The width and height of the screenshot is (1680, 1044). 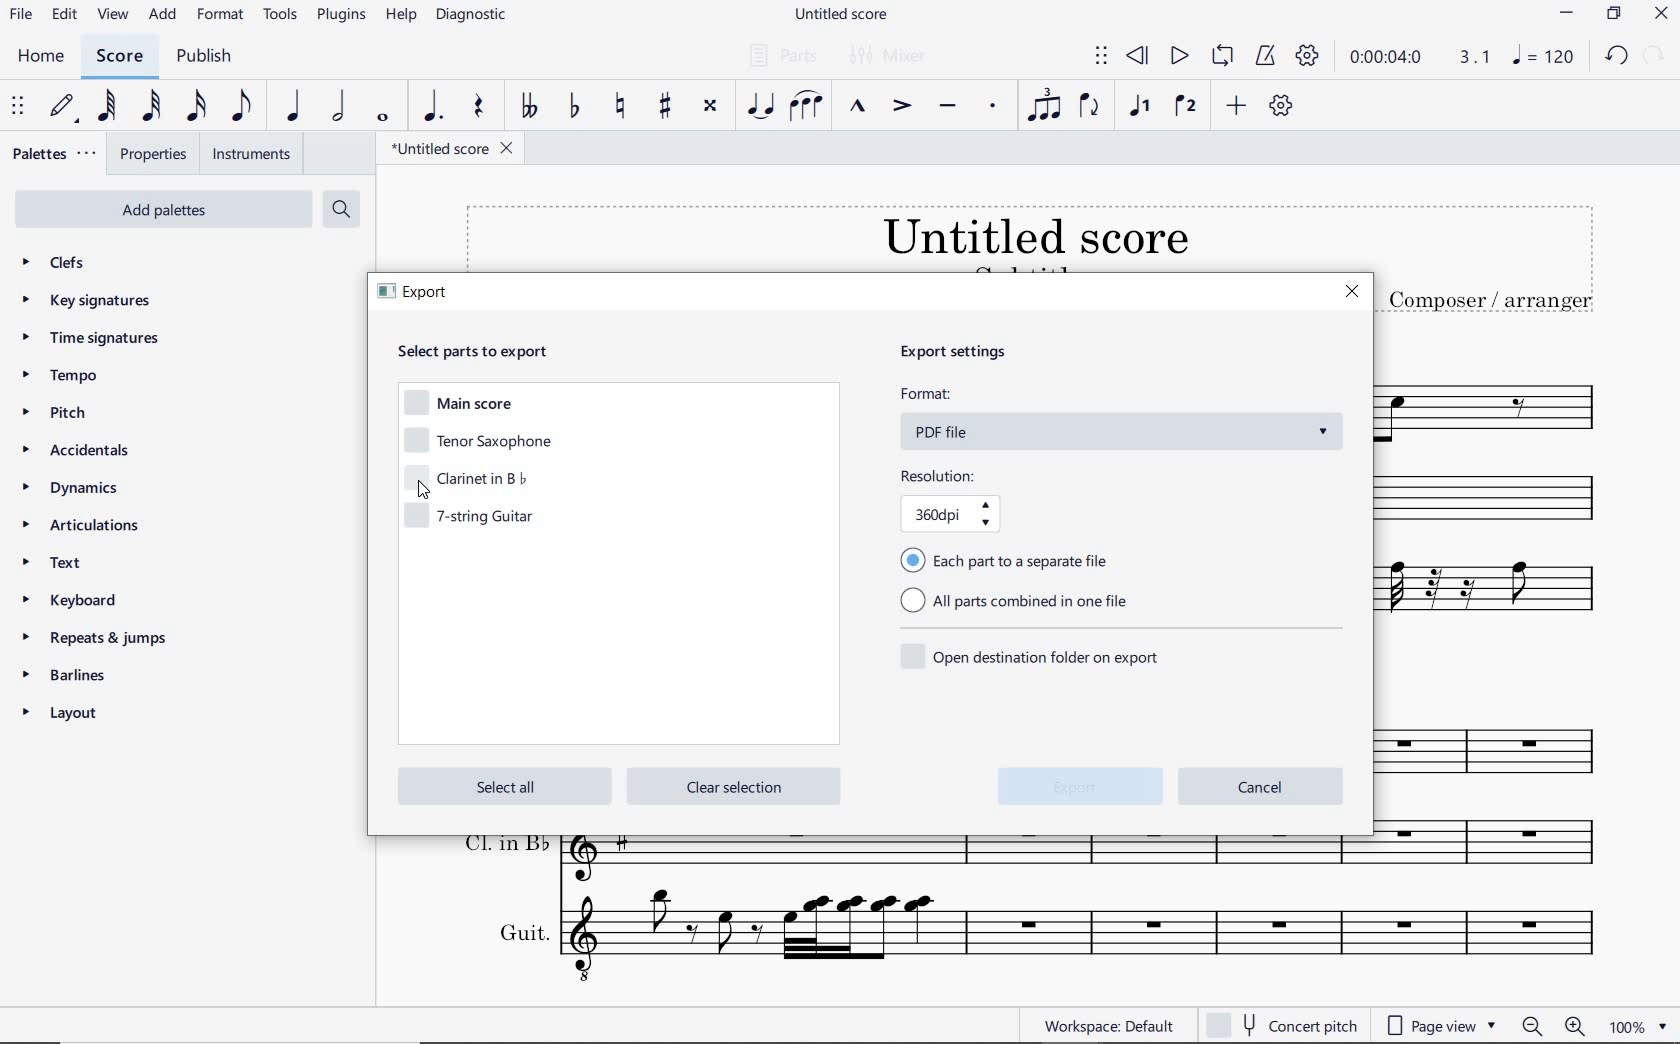 I want to click on each part to separate file, so click(x=1010, y=559).